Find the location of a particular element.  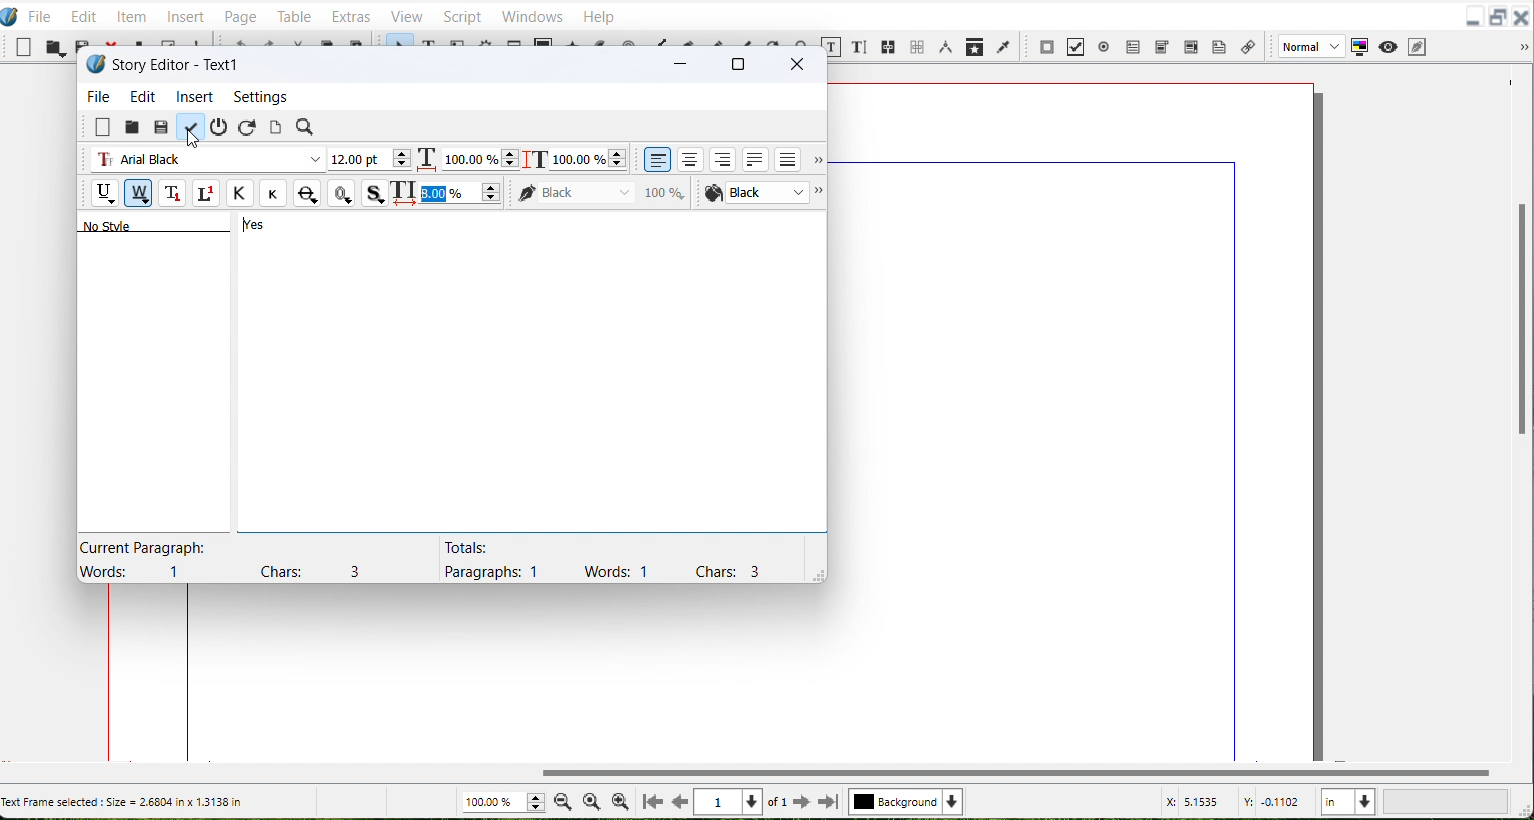

Select Current layer is located at coordinates (909, 802).